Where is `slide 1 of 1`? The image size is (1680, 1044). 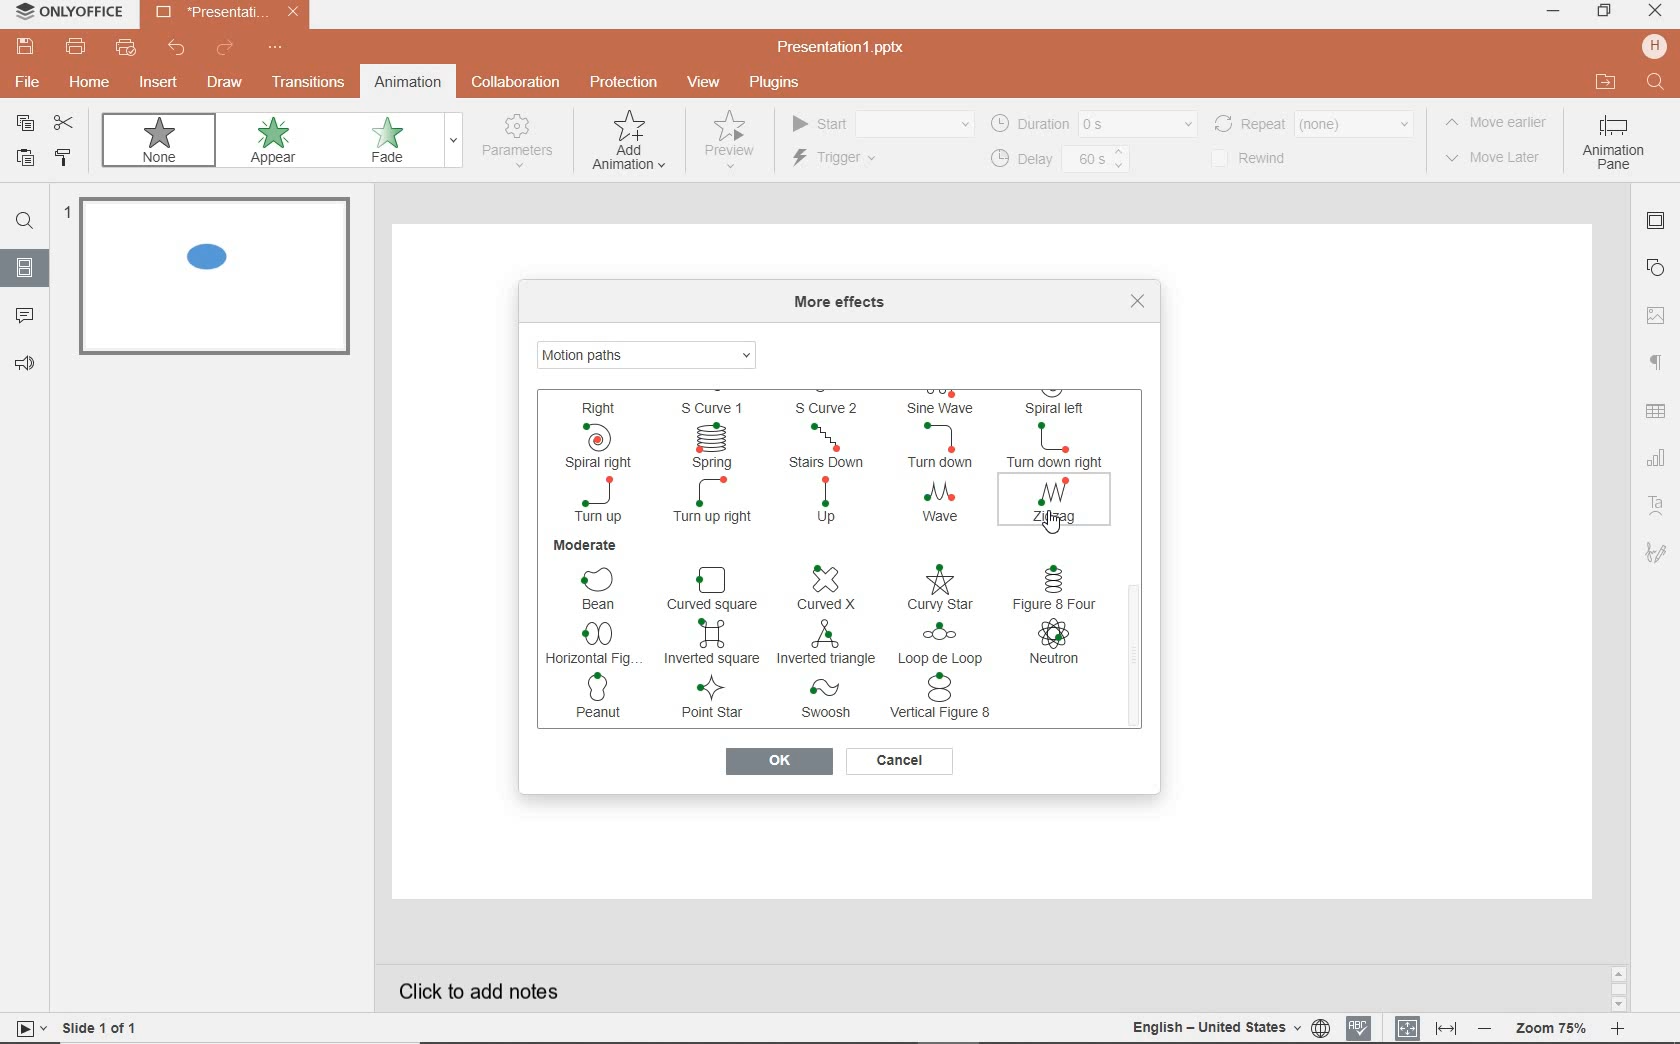
slide 1 of 1 is located at coordinates (105, 1031).